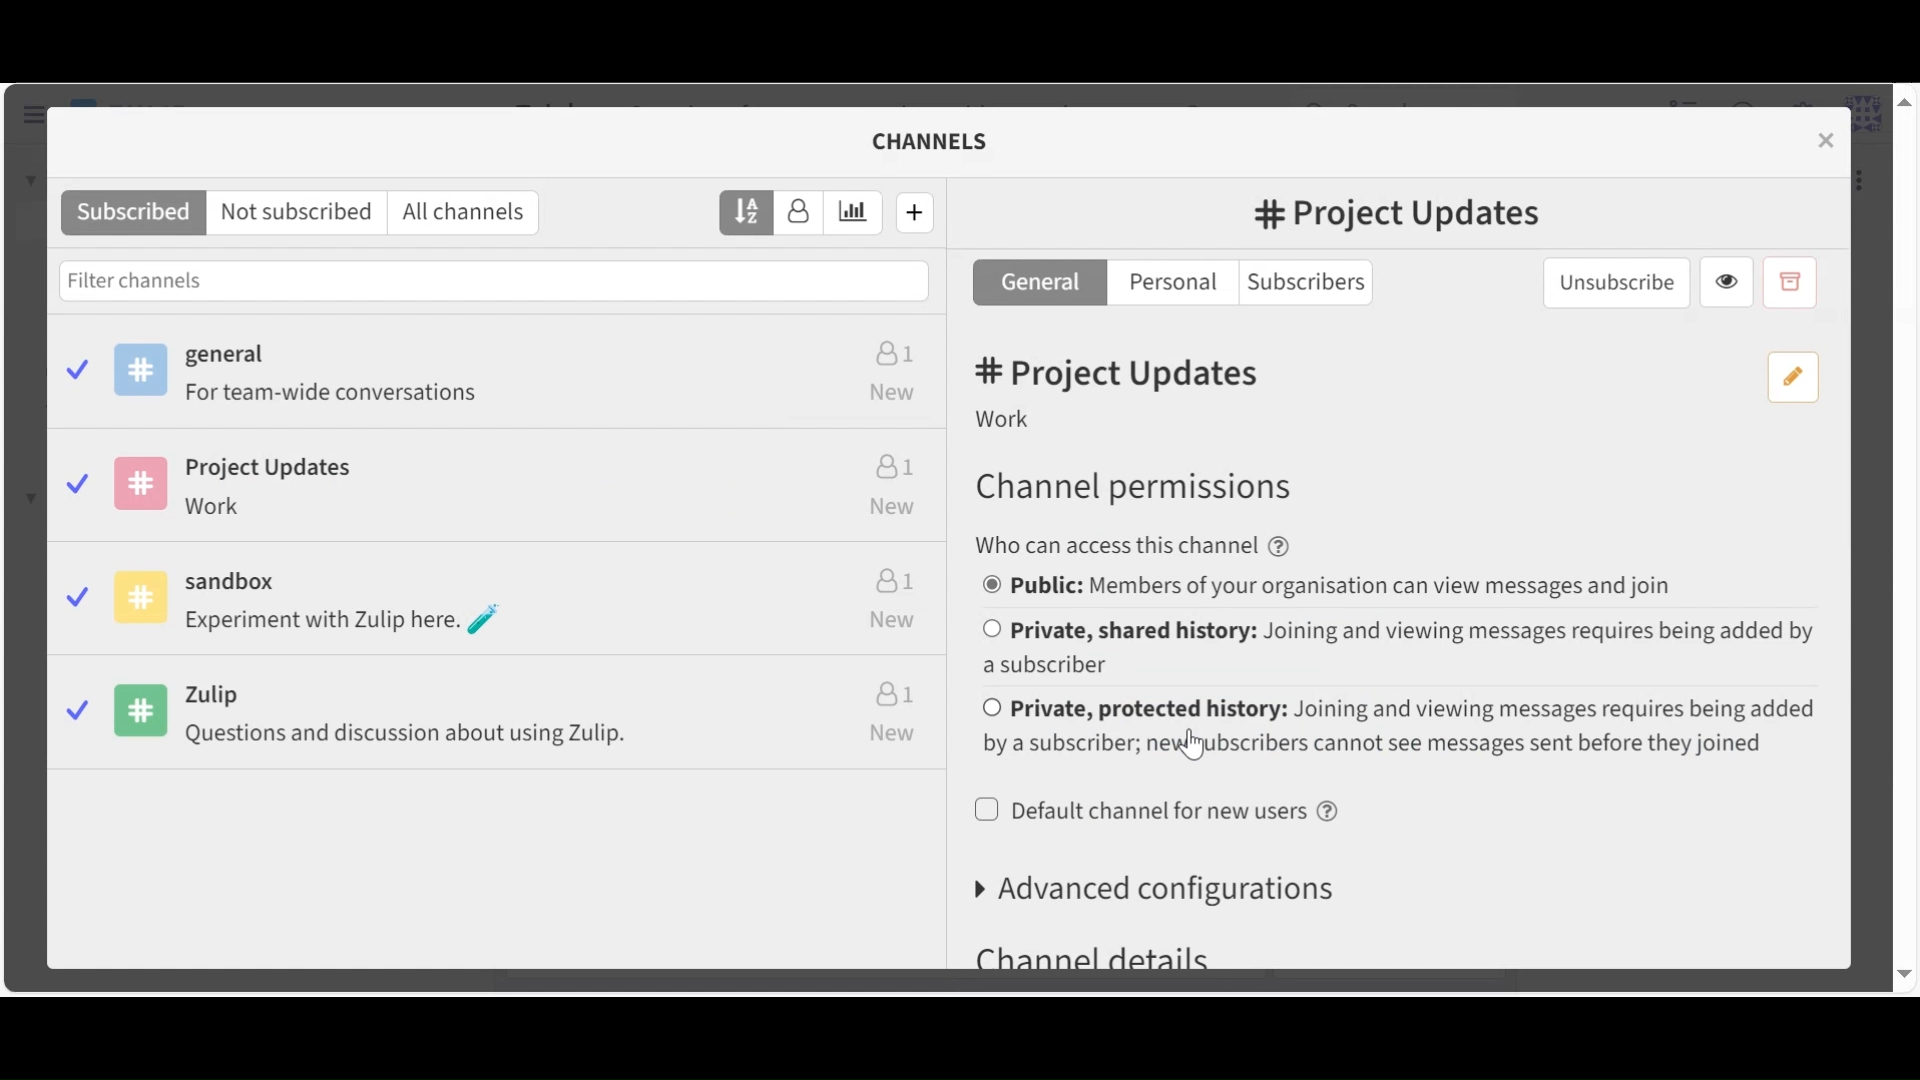 This screenshot has width=1920, height=1080. What do you see at coordinates (863, 212) in the screenshot?
I see `Sort by weekly estimated traffic` at bounding box center [863, 212].